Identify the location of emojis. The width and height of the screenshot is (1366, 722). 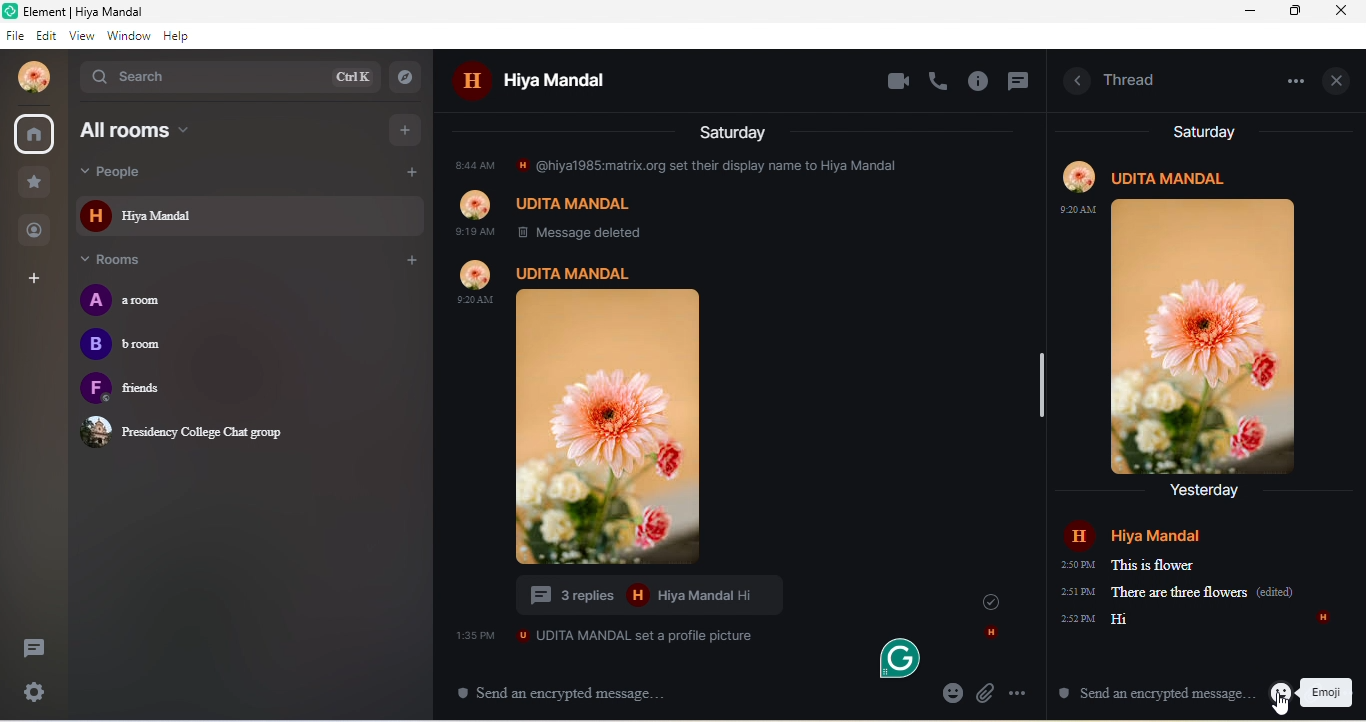
(1279, 695).